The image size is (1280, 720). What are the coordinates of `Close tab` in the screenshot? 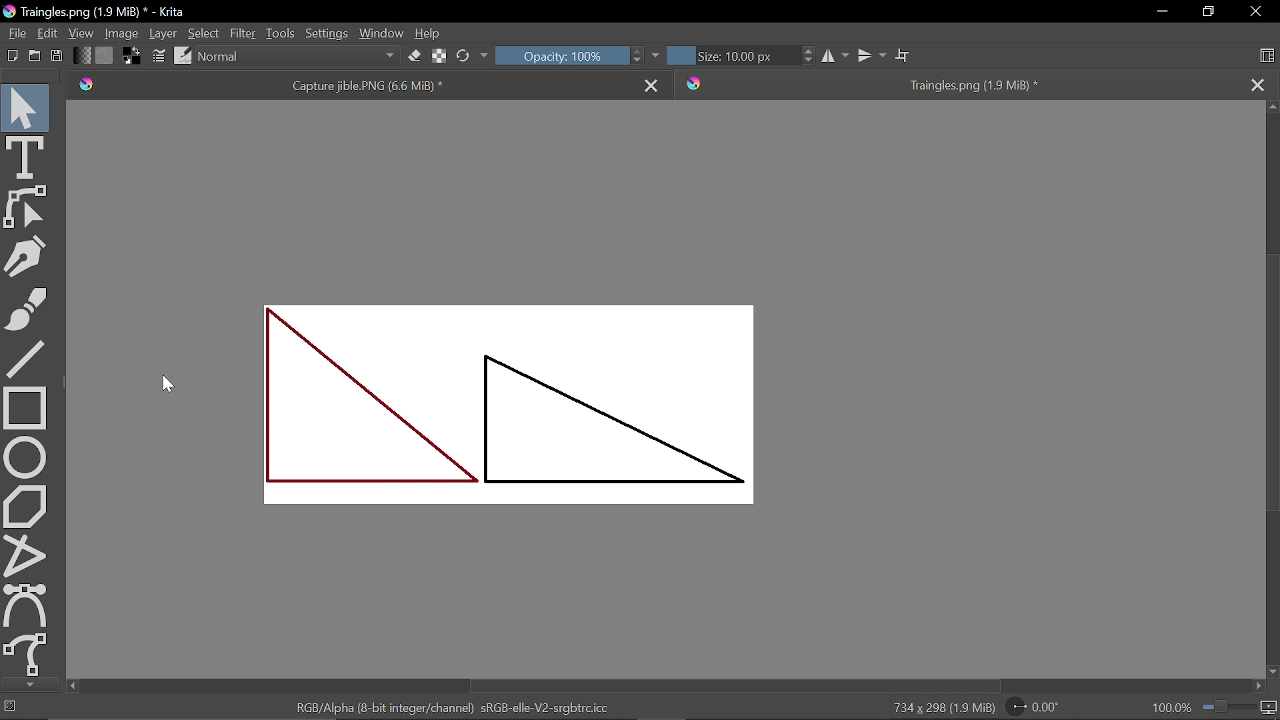 It's located at (1258, 84).